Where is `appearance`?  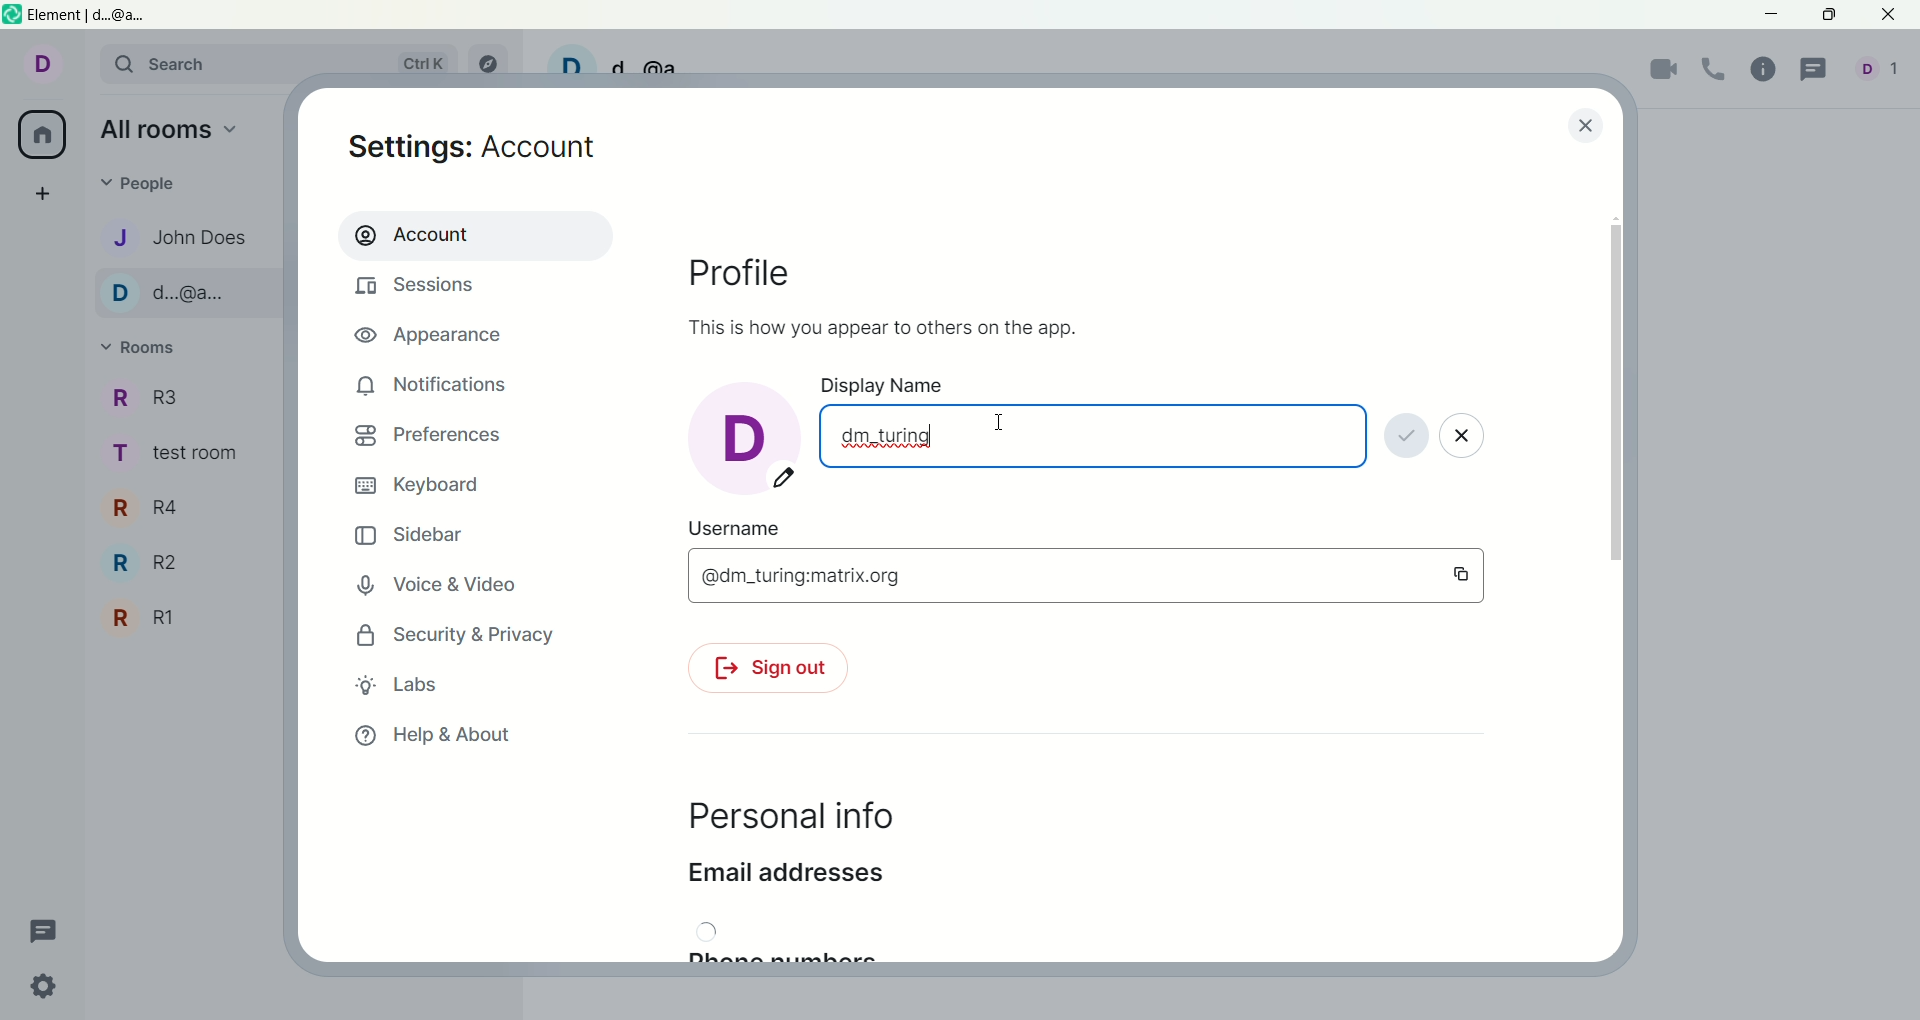
appearance is located at coordinates (437, 338).